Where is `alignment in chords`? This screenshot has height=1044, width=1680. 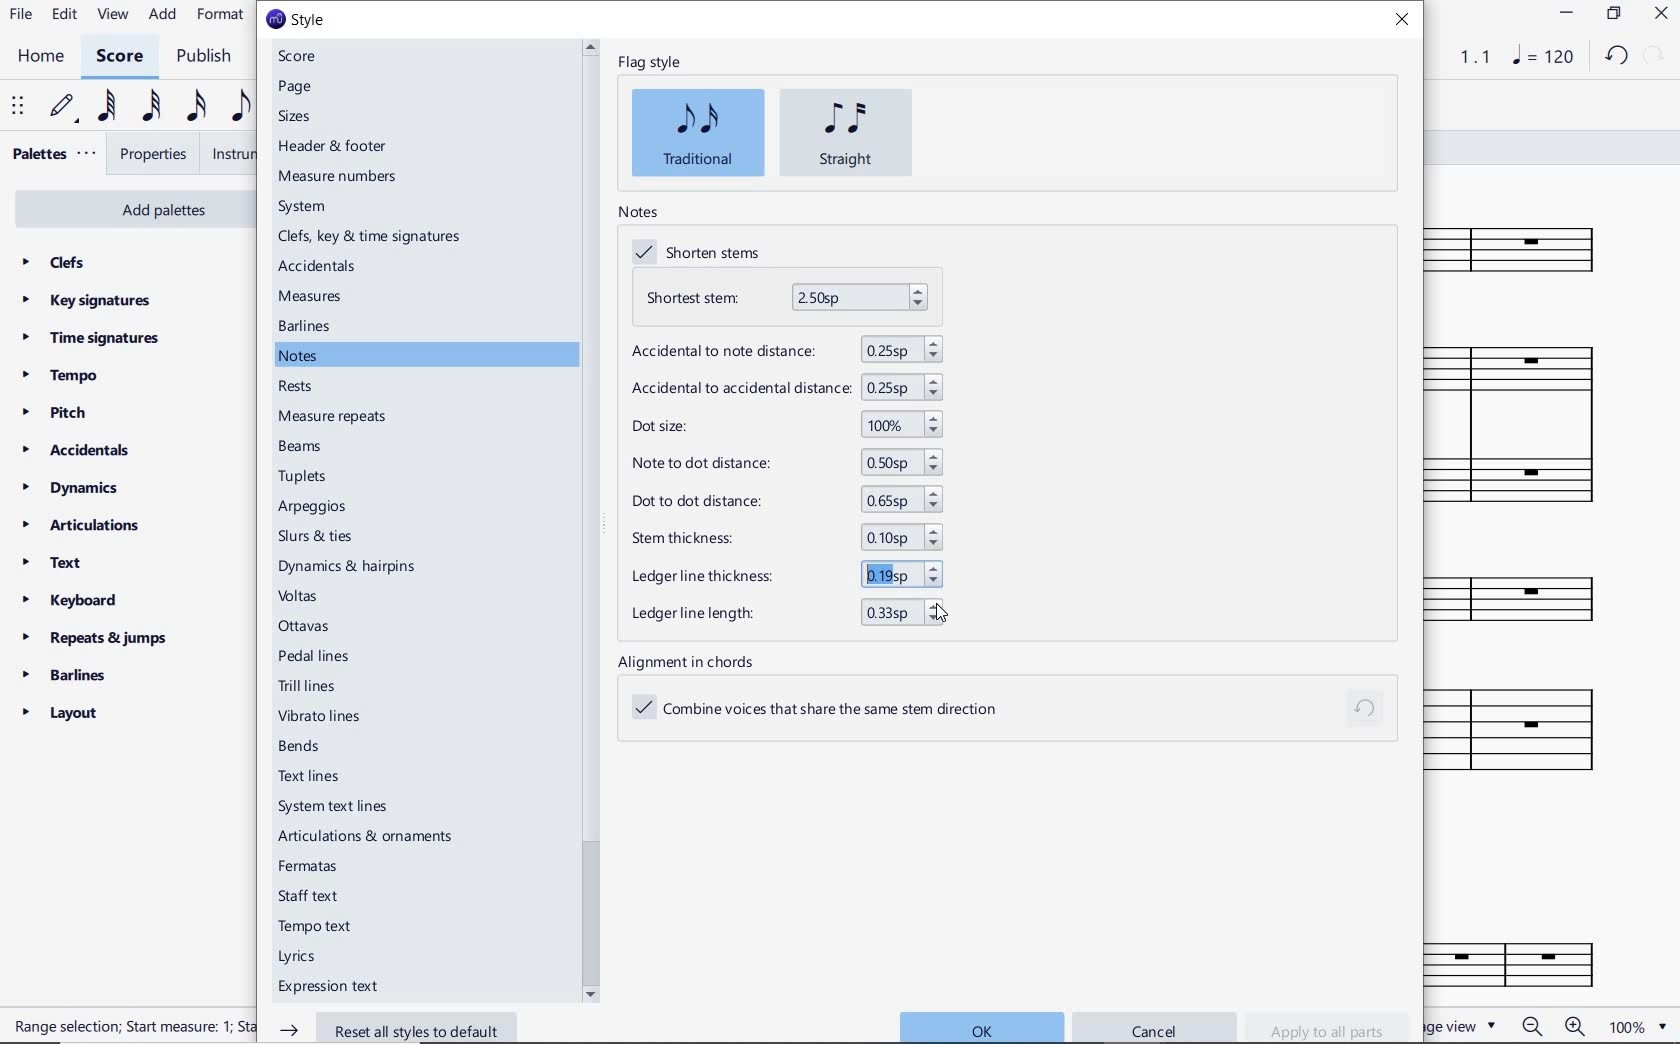 alignment in chords is located at coordinates (692, 662).